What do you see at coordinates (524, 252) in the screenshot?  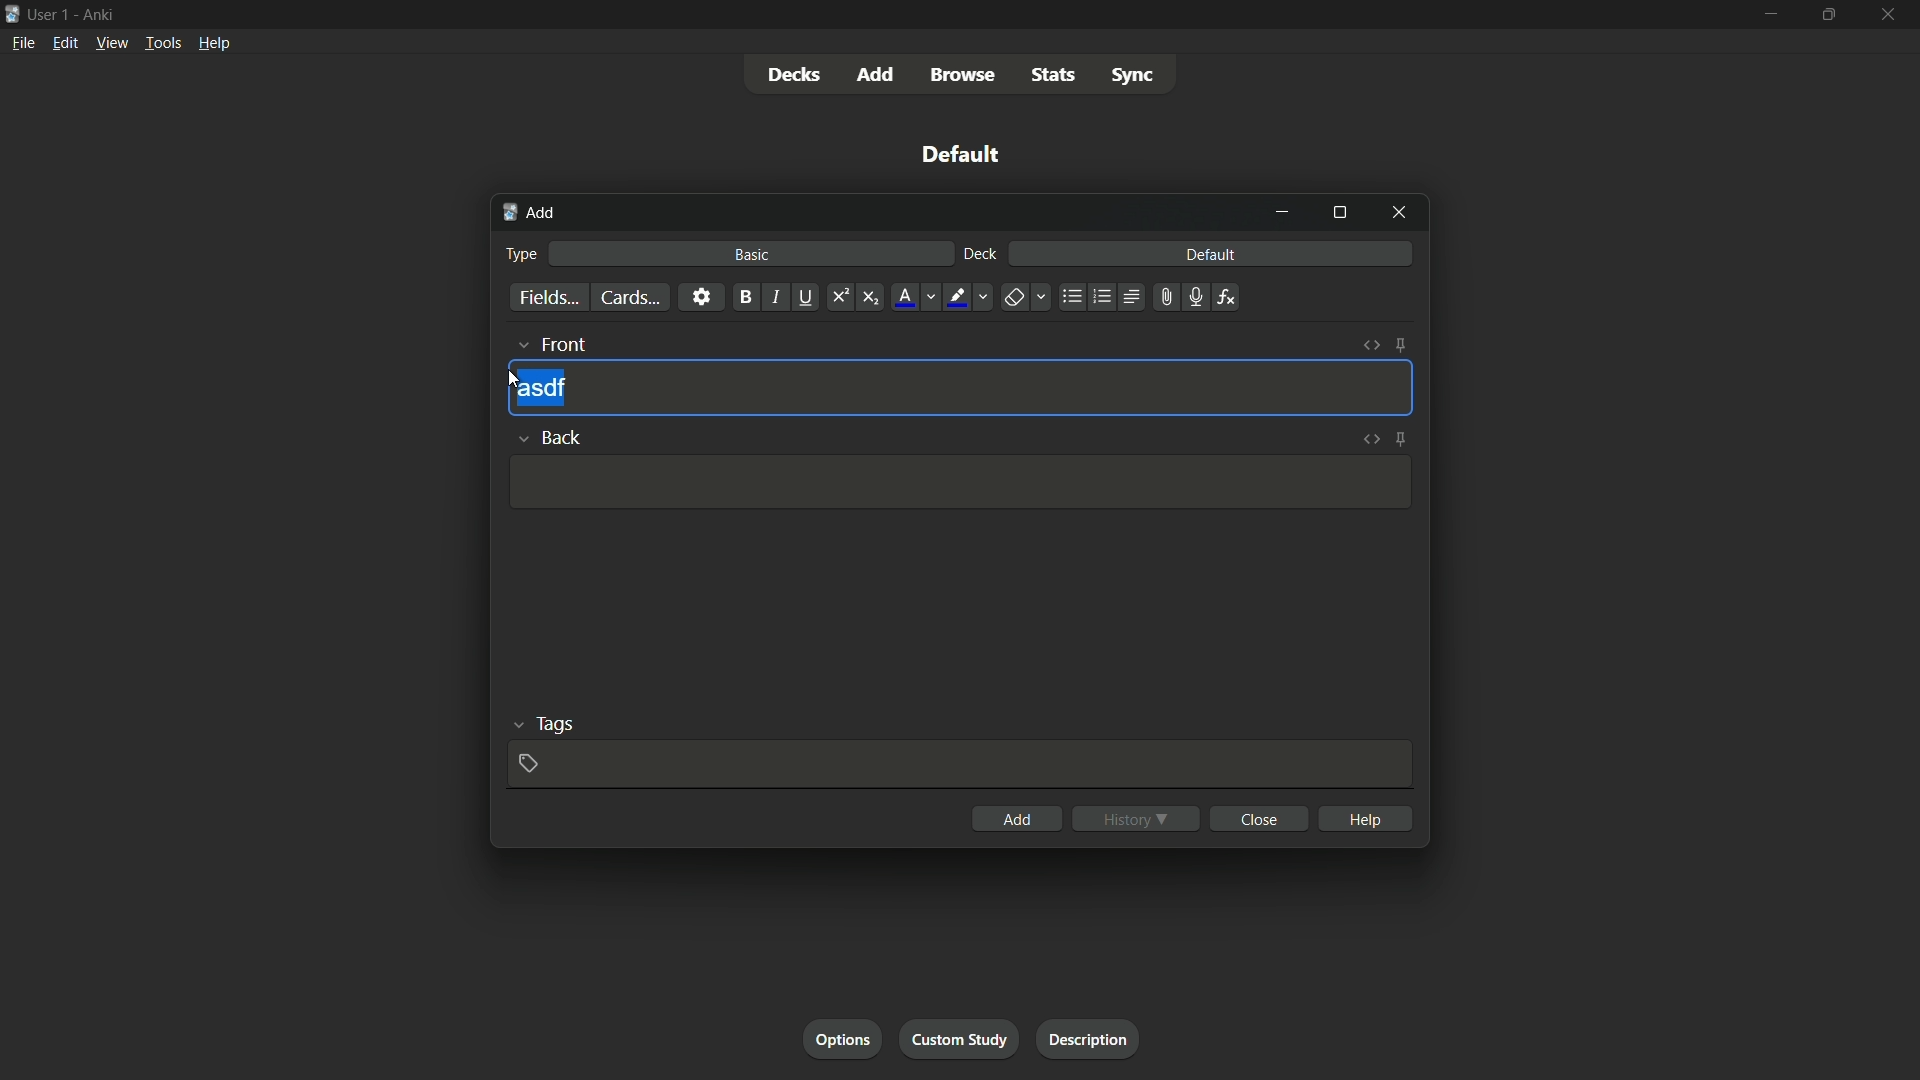 I see `type` at bounding box center [524, 252].